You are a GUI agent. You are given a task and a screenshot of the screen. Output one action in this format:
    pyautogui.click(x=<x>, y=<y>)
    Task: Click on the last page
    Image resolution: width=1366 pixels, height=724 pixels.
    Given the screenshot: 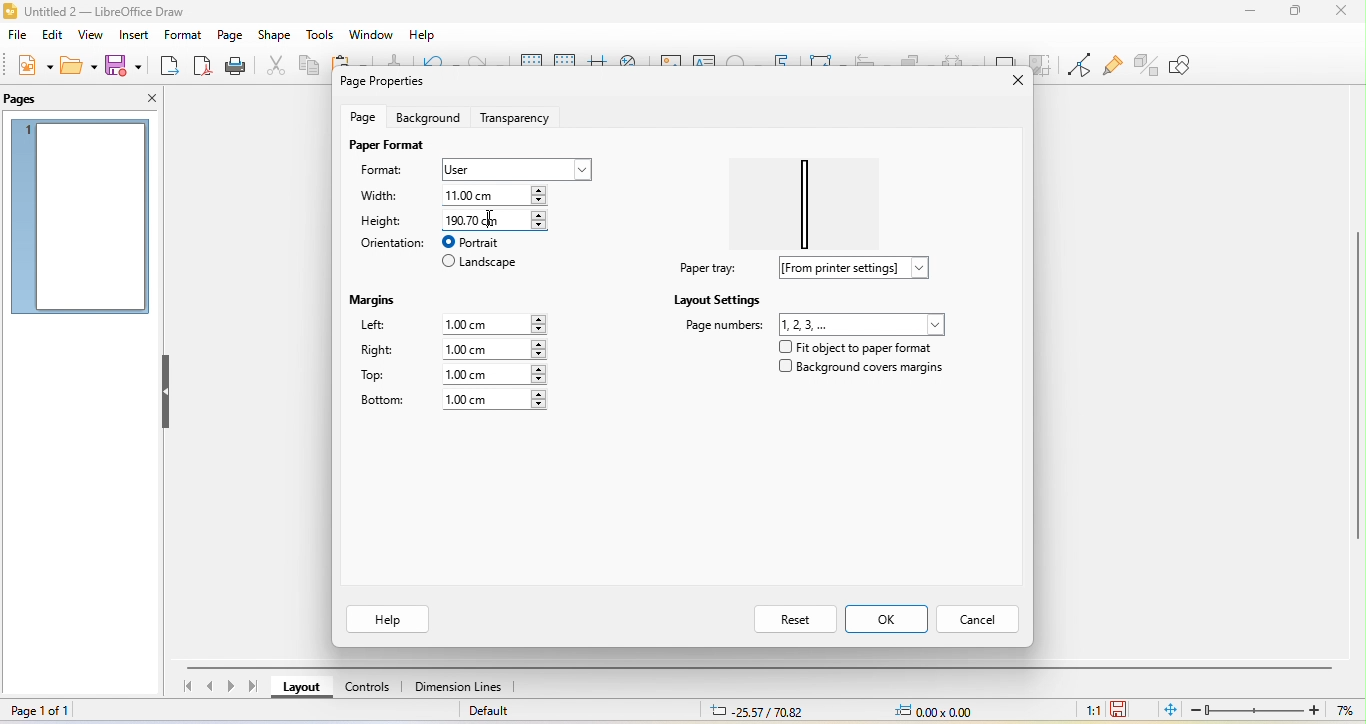 What is the action you would take?
    pyautogui.click(x=257, y=686)
    